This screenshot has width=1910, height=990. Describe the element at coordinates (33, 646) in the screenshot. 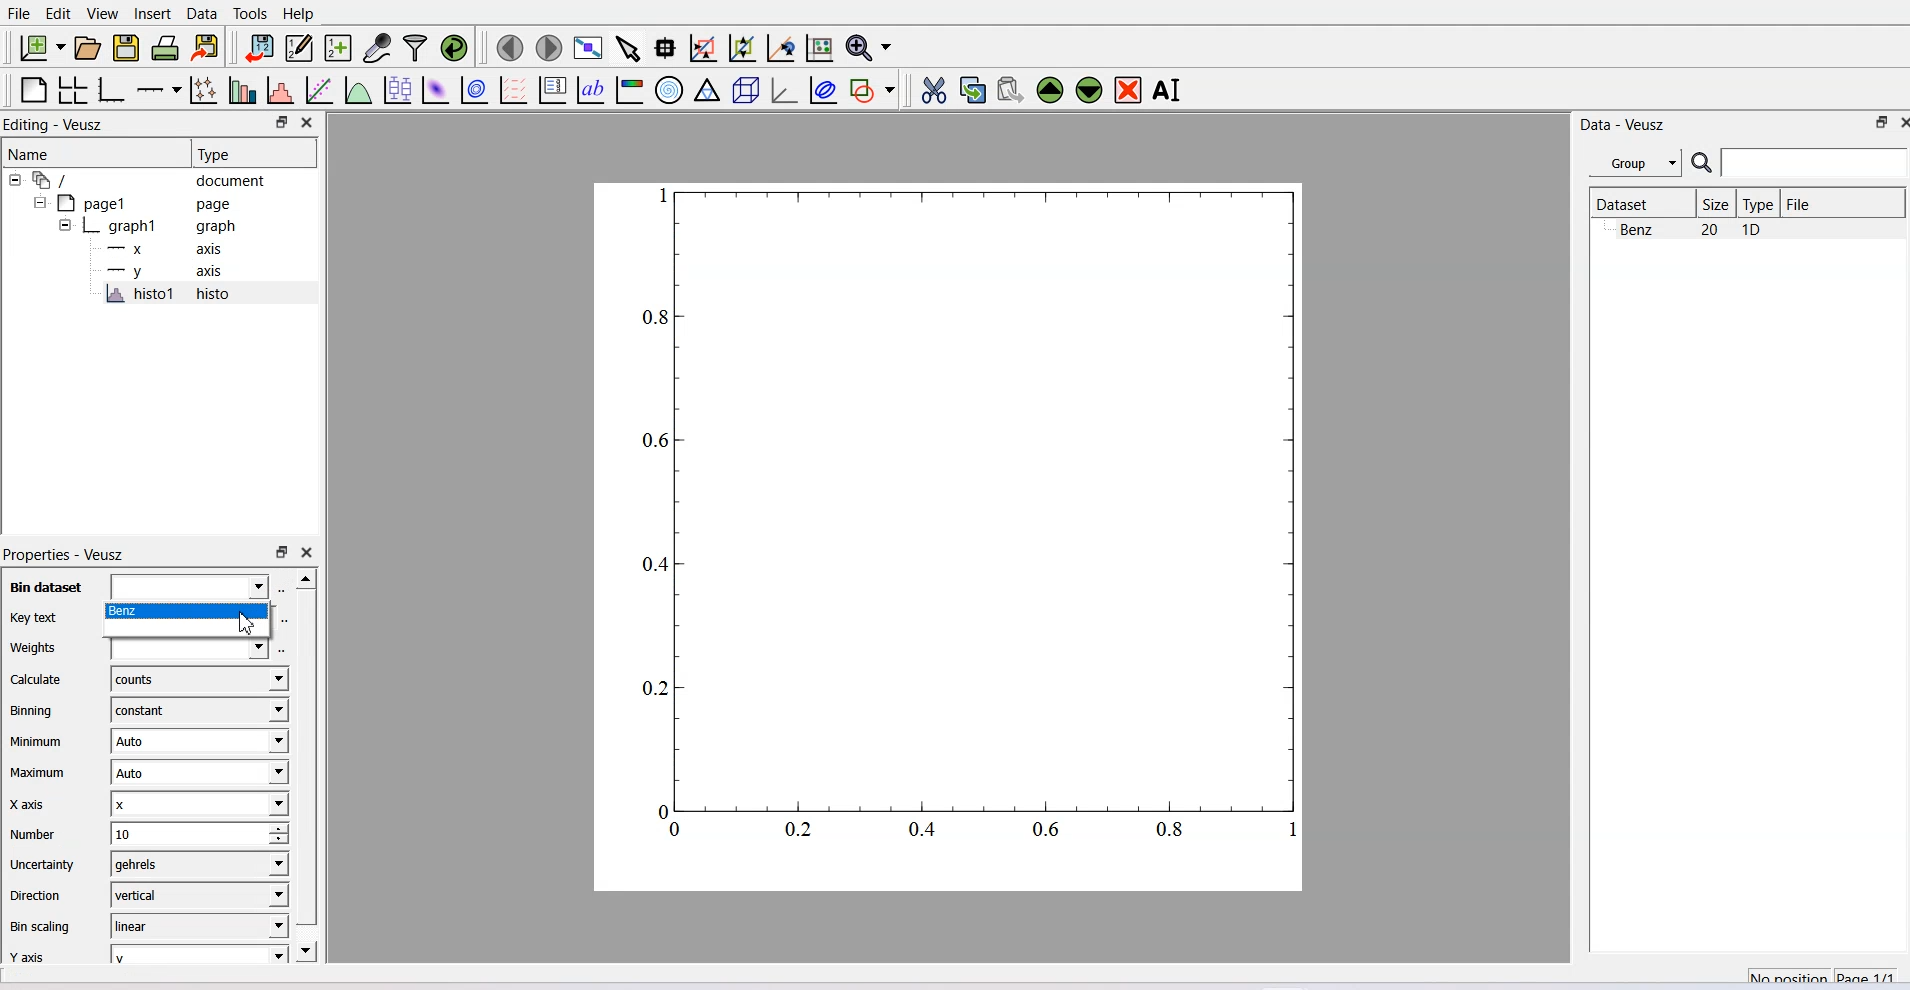

I see `Weights` at that location.